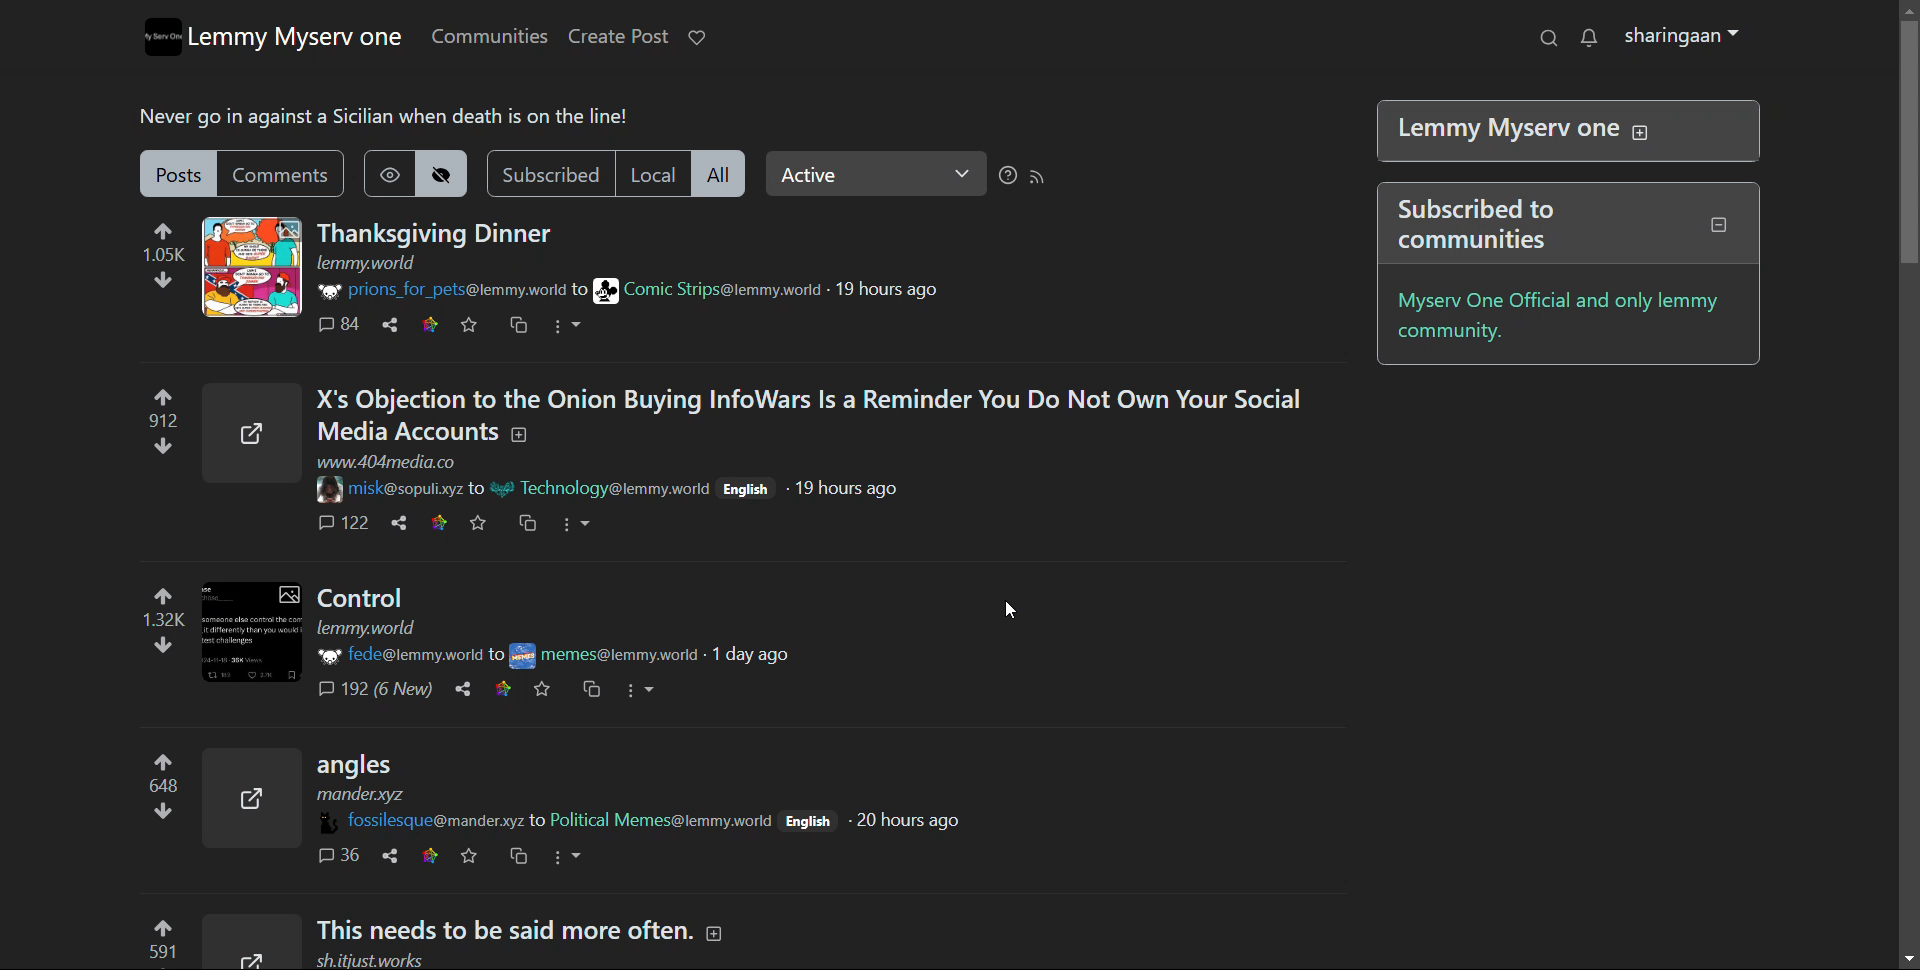 The width and height of the screenshot is (1920, 970). What do you see at coordinates (489, 36) in the screenshot?
I see `communities` at bounding box center [489, 36].